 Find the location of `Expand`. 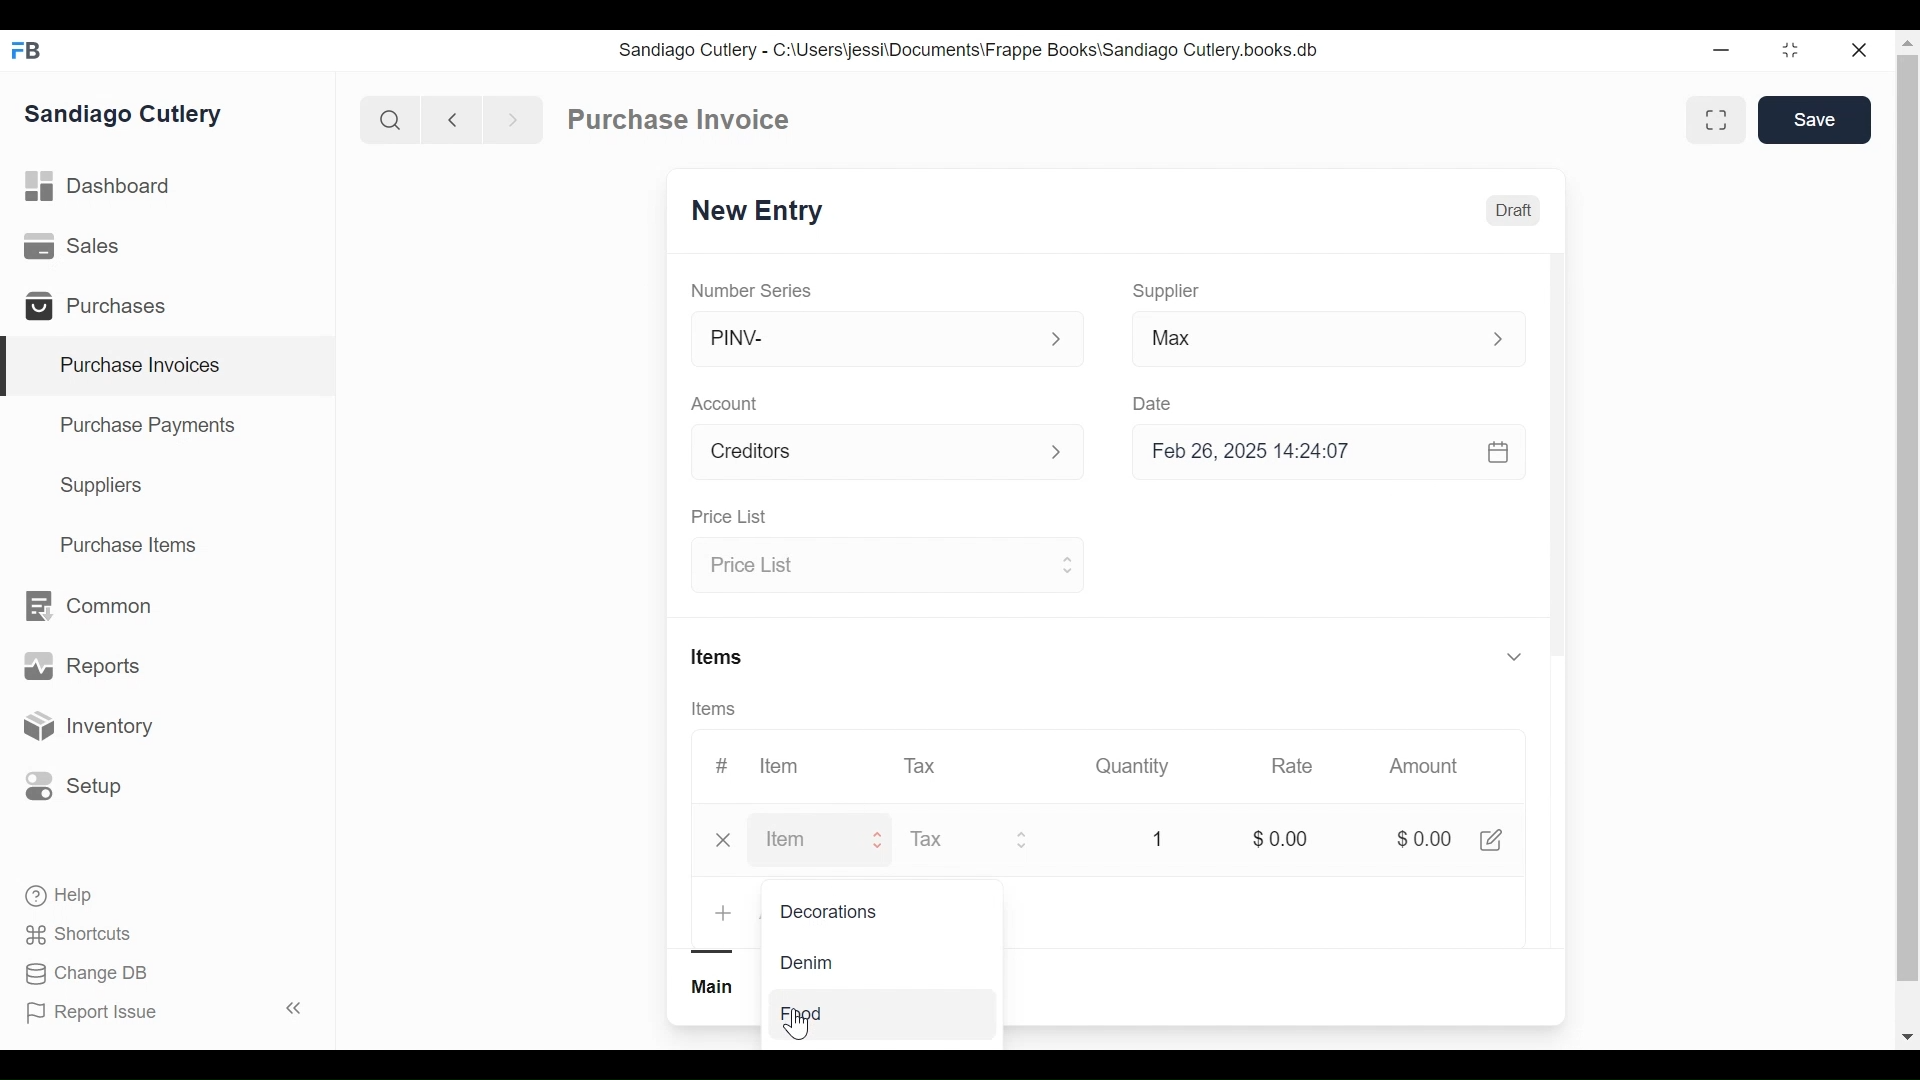

Expand is located at coordinates (1501, 339).